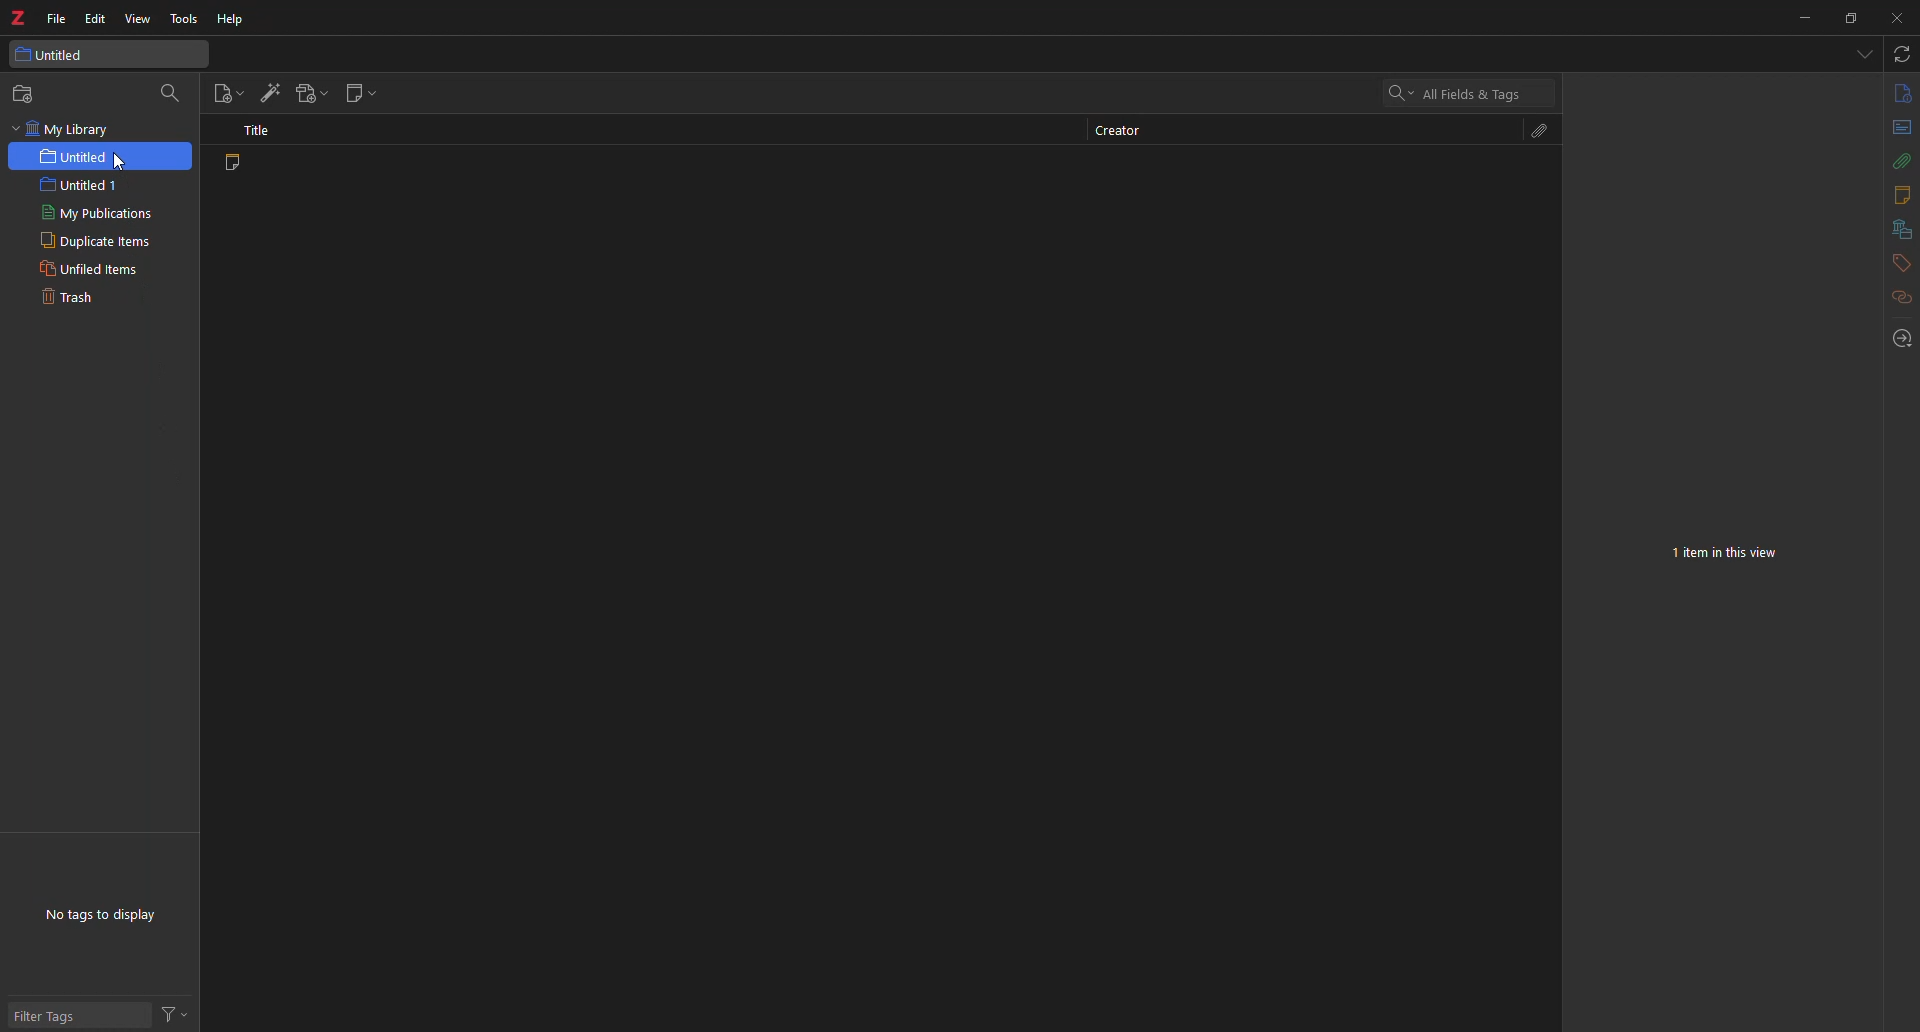  What do you see at coordinates (1543, 134) in the screenshot?
I see `attach` at bounding box center [1543, 134].